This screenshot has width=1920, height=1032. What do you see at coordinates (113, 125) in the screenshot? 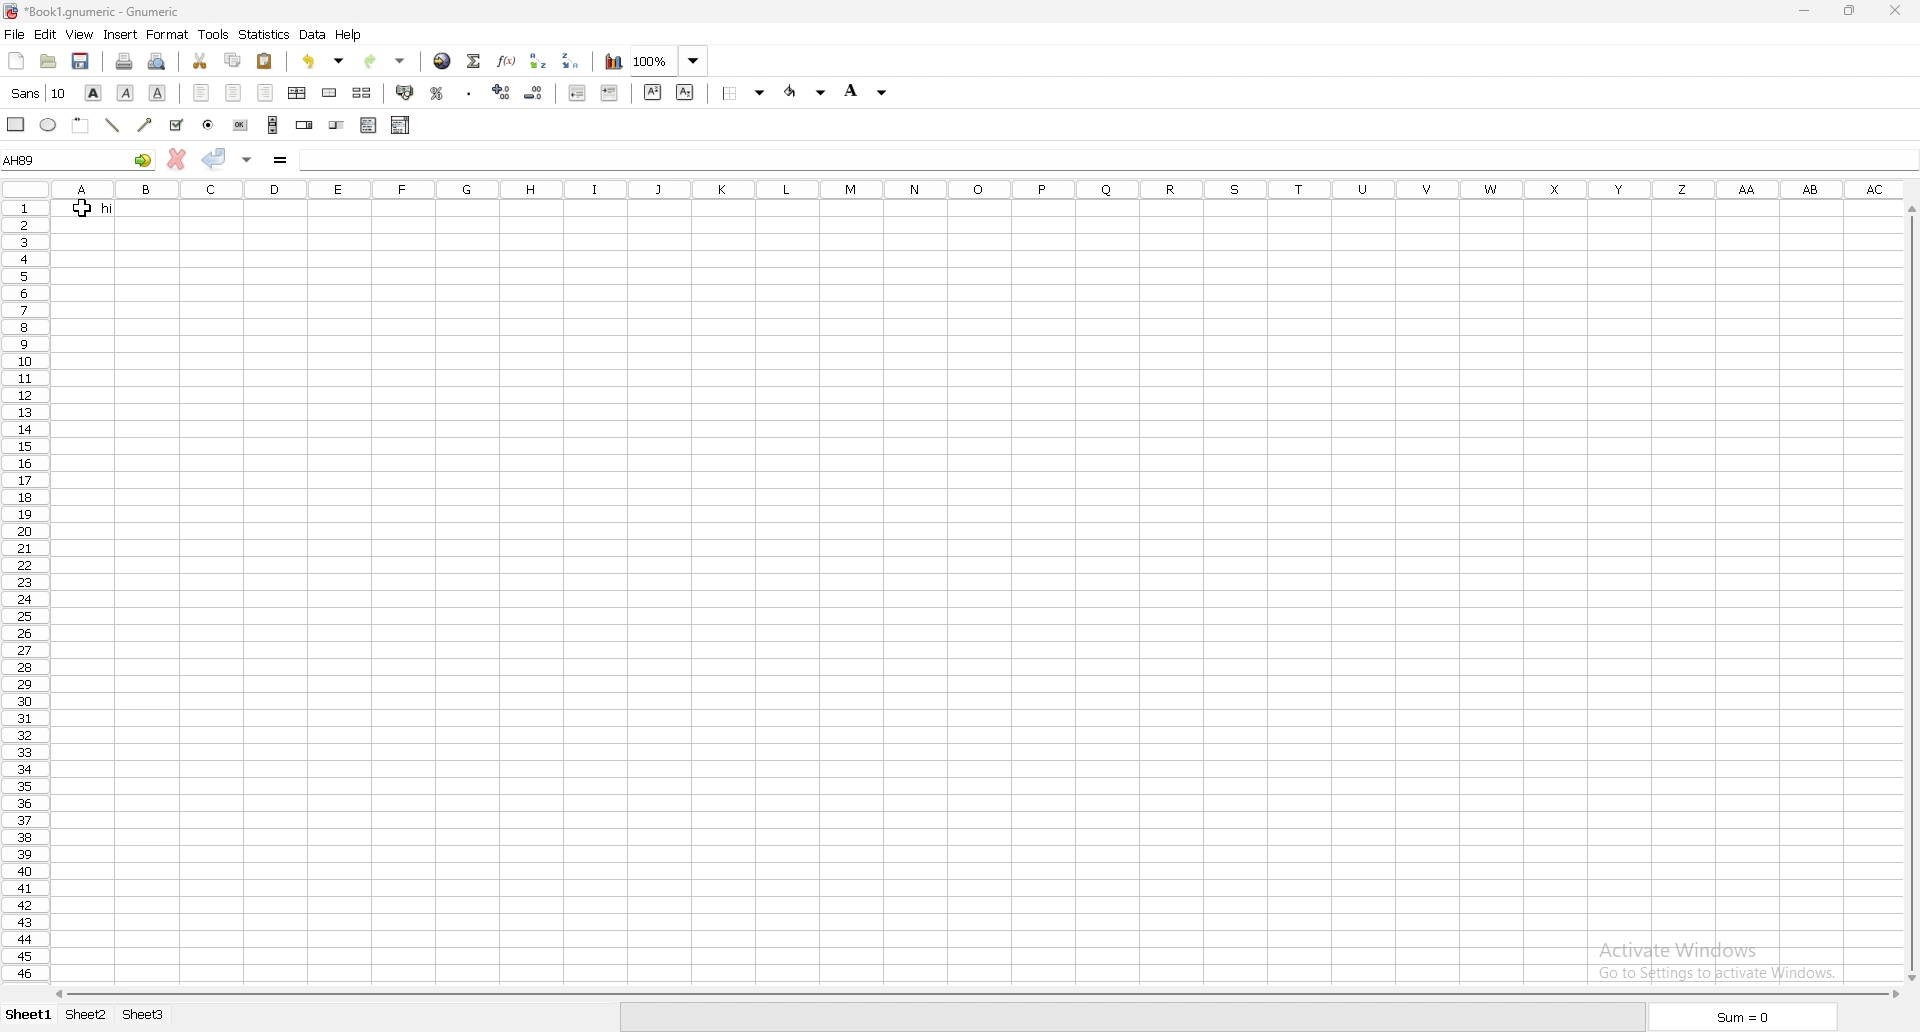
I see `line` at bounding box center [113, 125].